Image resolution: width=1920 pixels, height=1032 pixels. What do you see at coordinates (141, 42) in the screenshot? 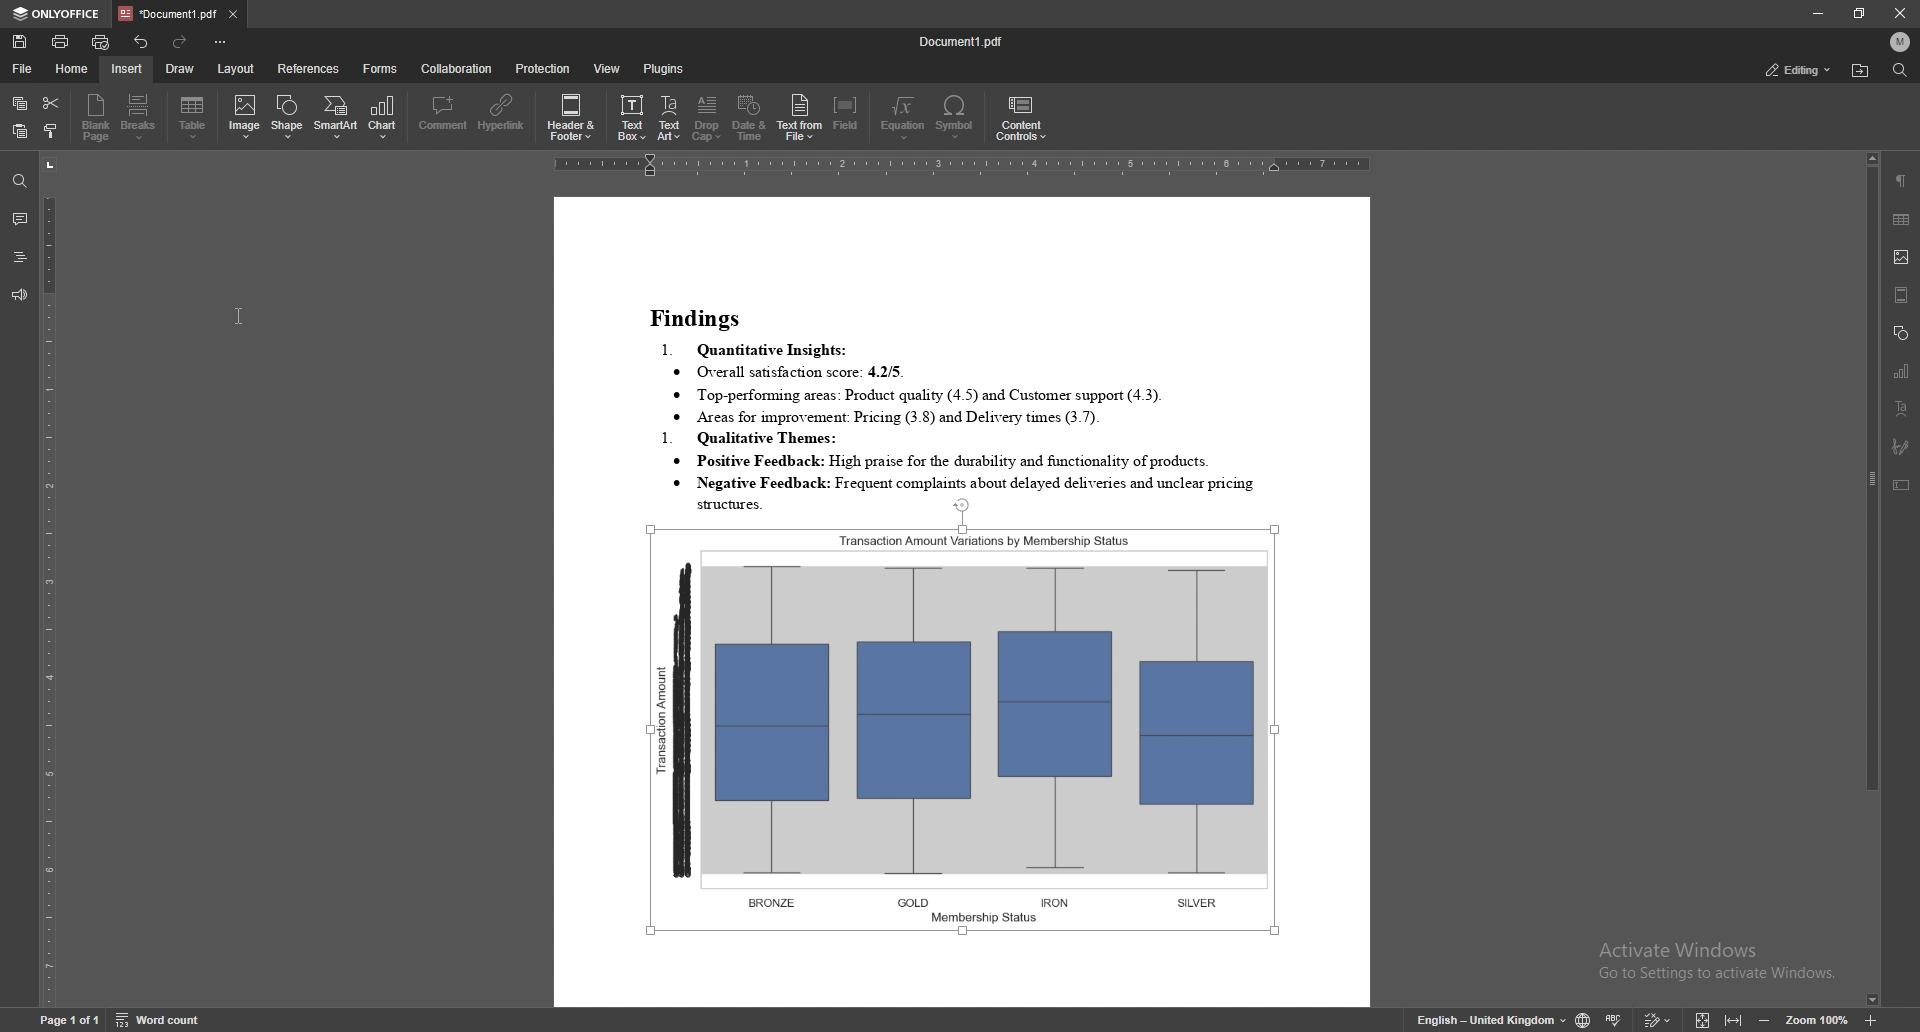
I see `undo` at bounding box center [141, 42].